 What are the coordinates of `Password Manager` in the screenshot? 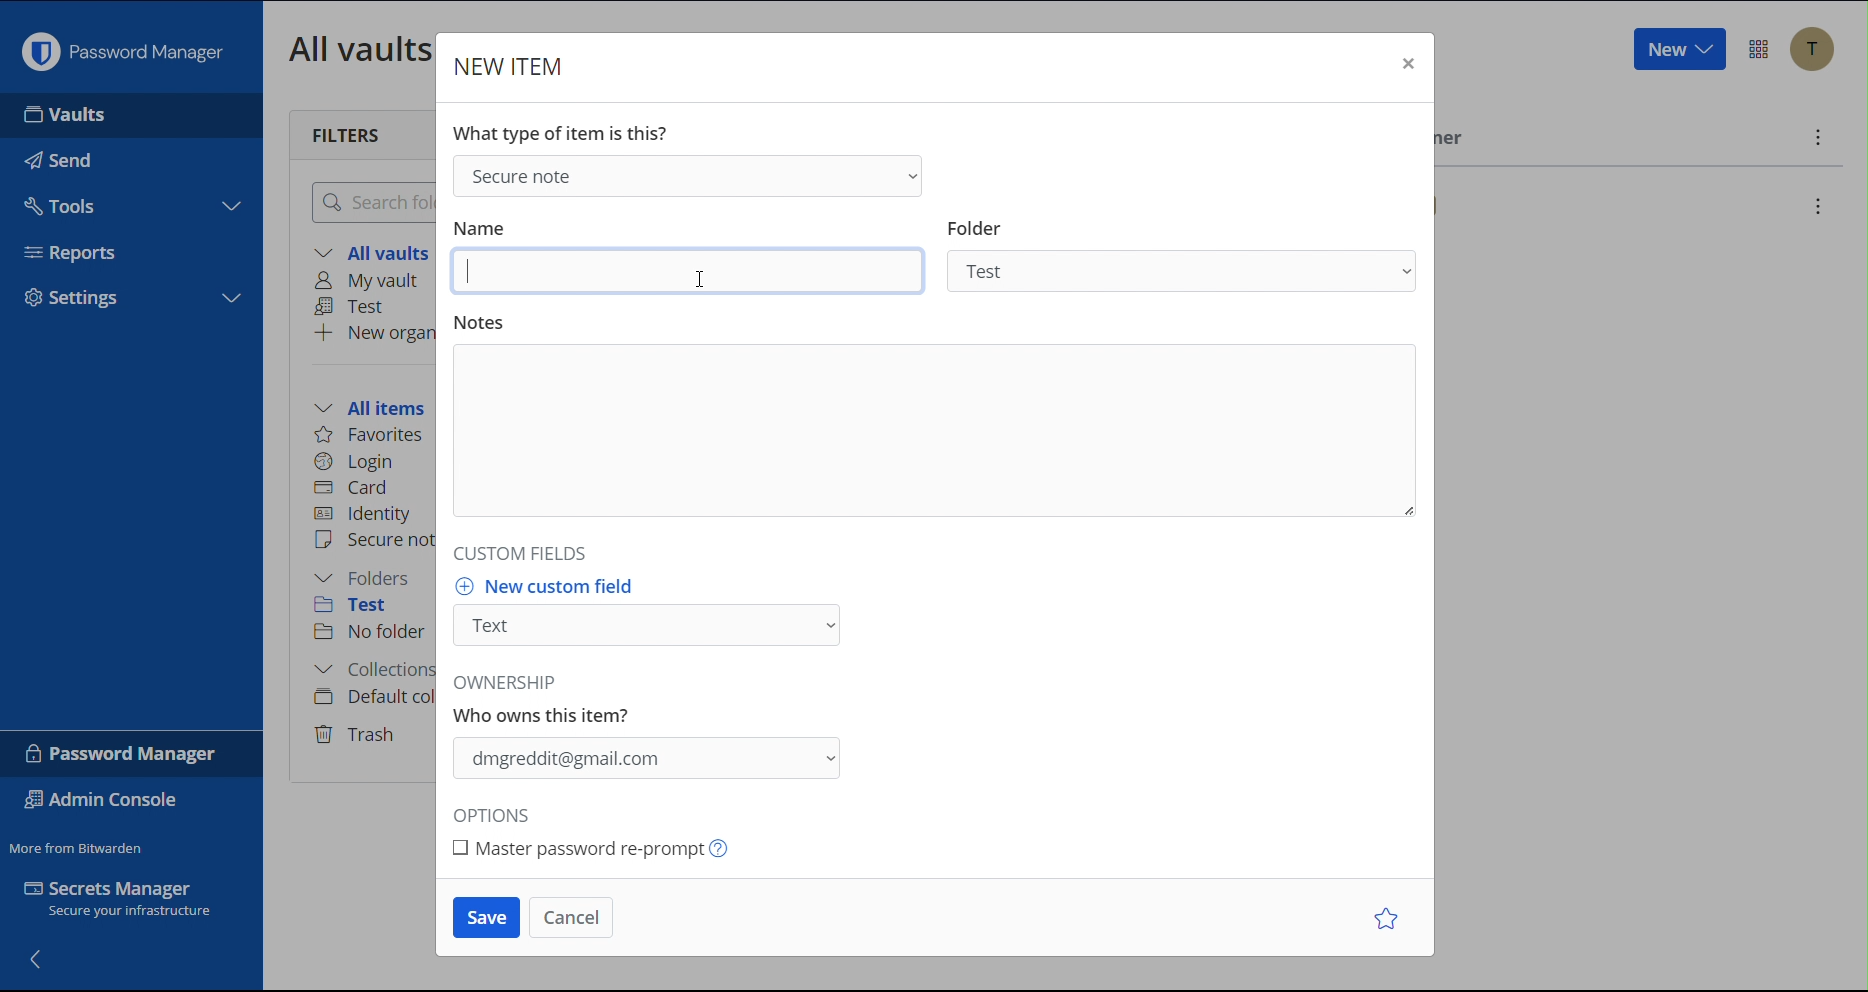 It's located at (123, 753).